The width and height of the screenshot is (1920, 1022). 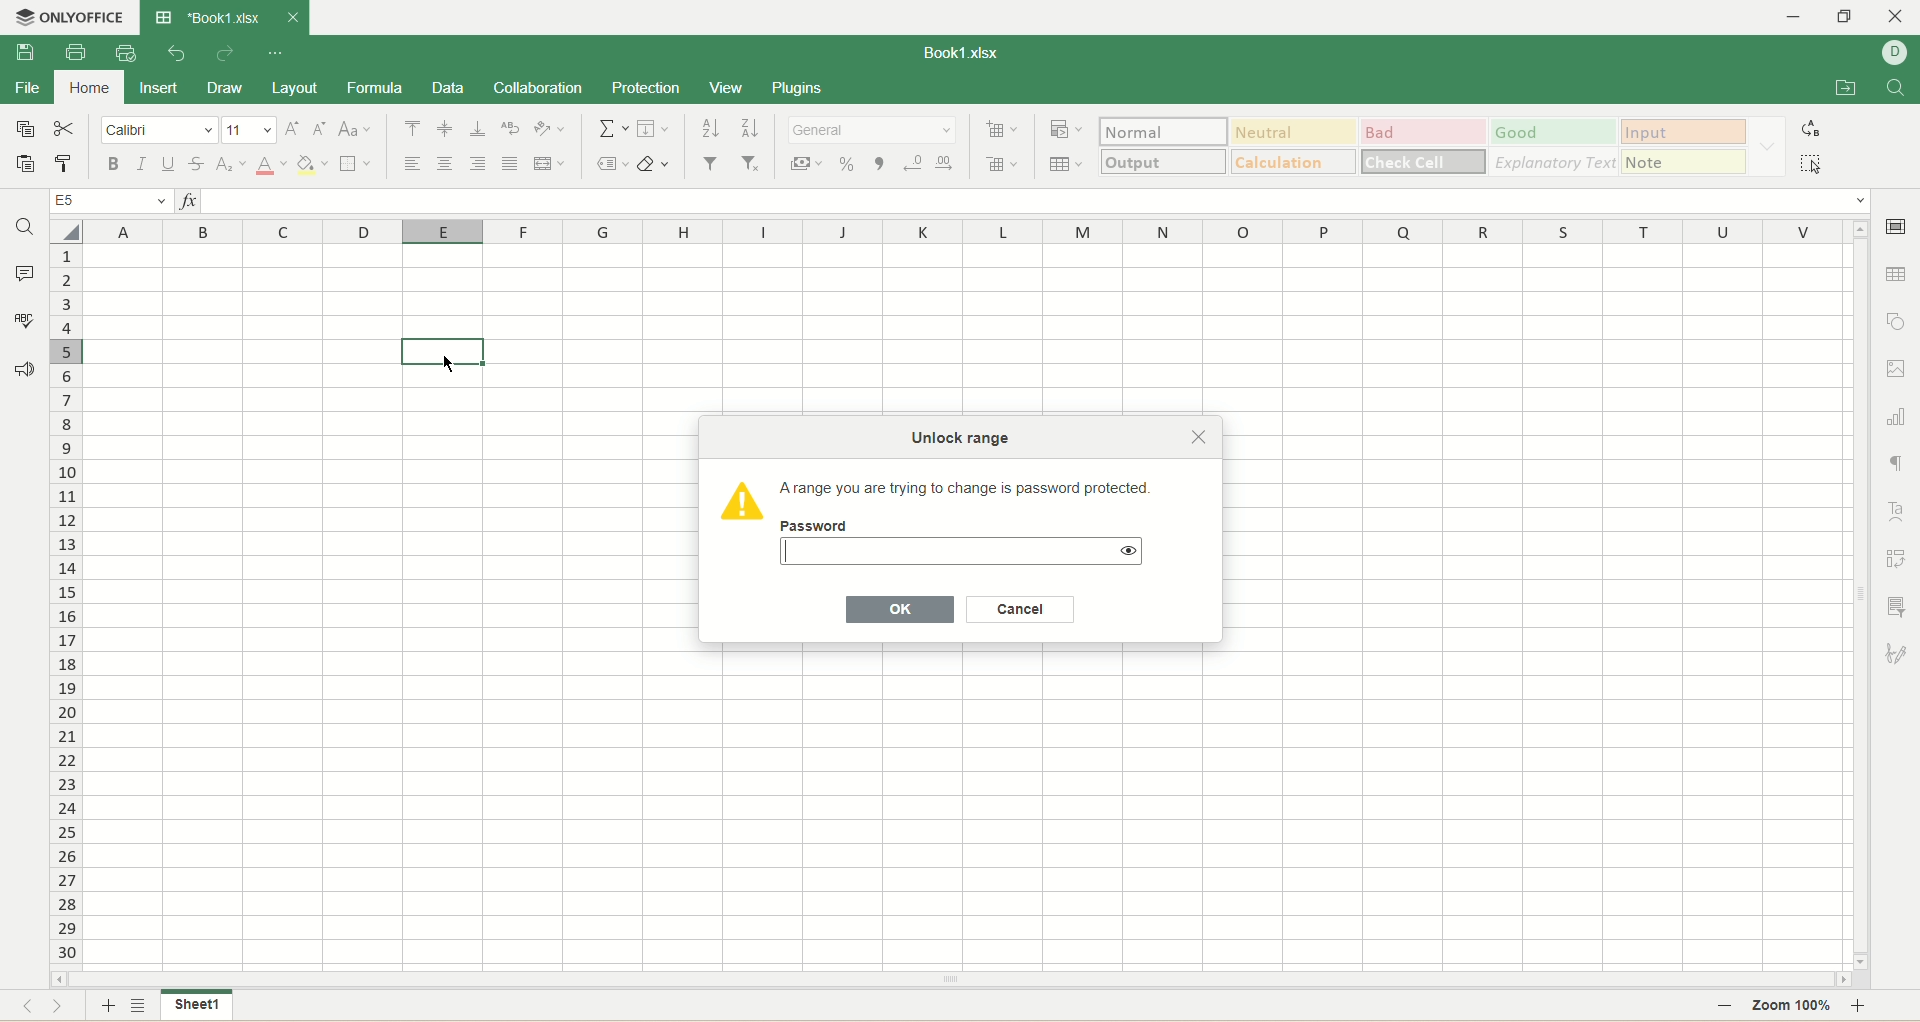 I want to click on ‘Arange you are trying to change is password protected., so click(x=969, y=488).